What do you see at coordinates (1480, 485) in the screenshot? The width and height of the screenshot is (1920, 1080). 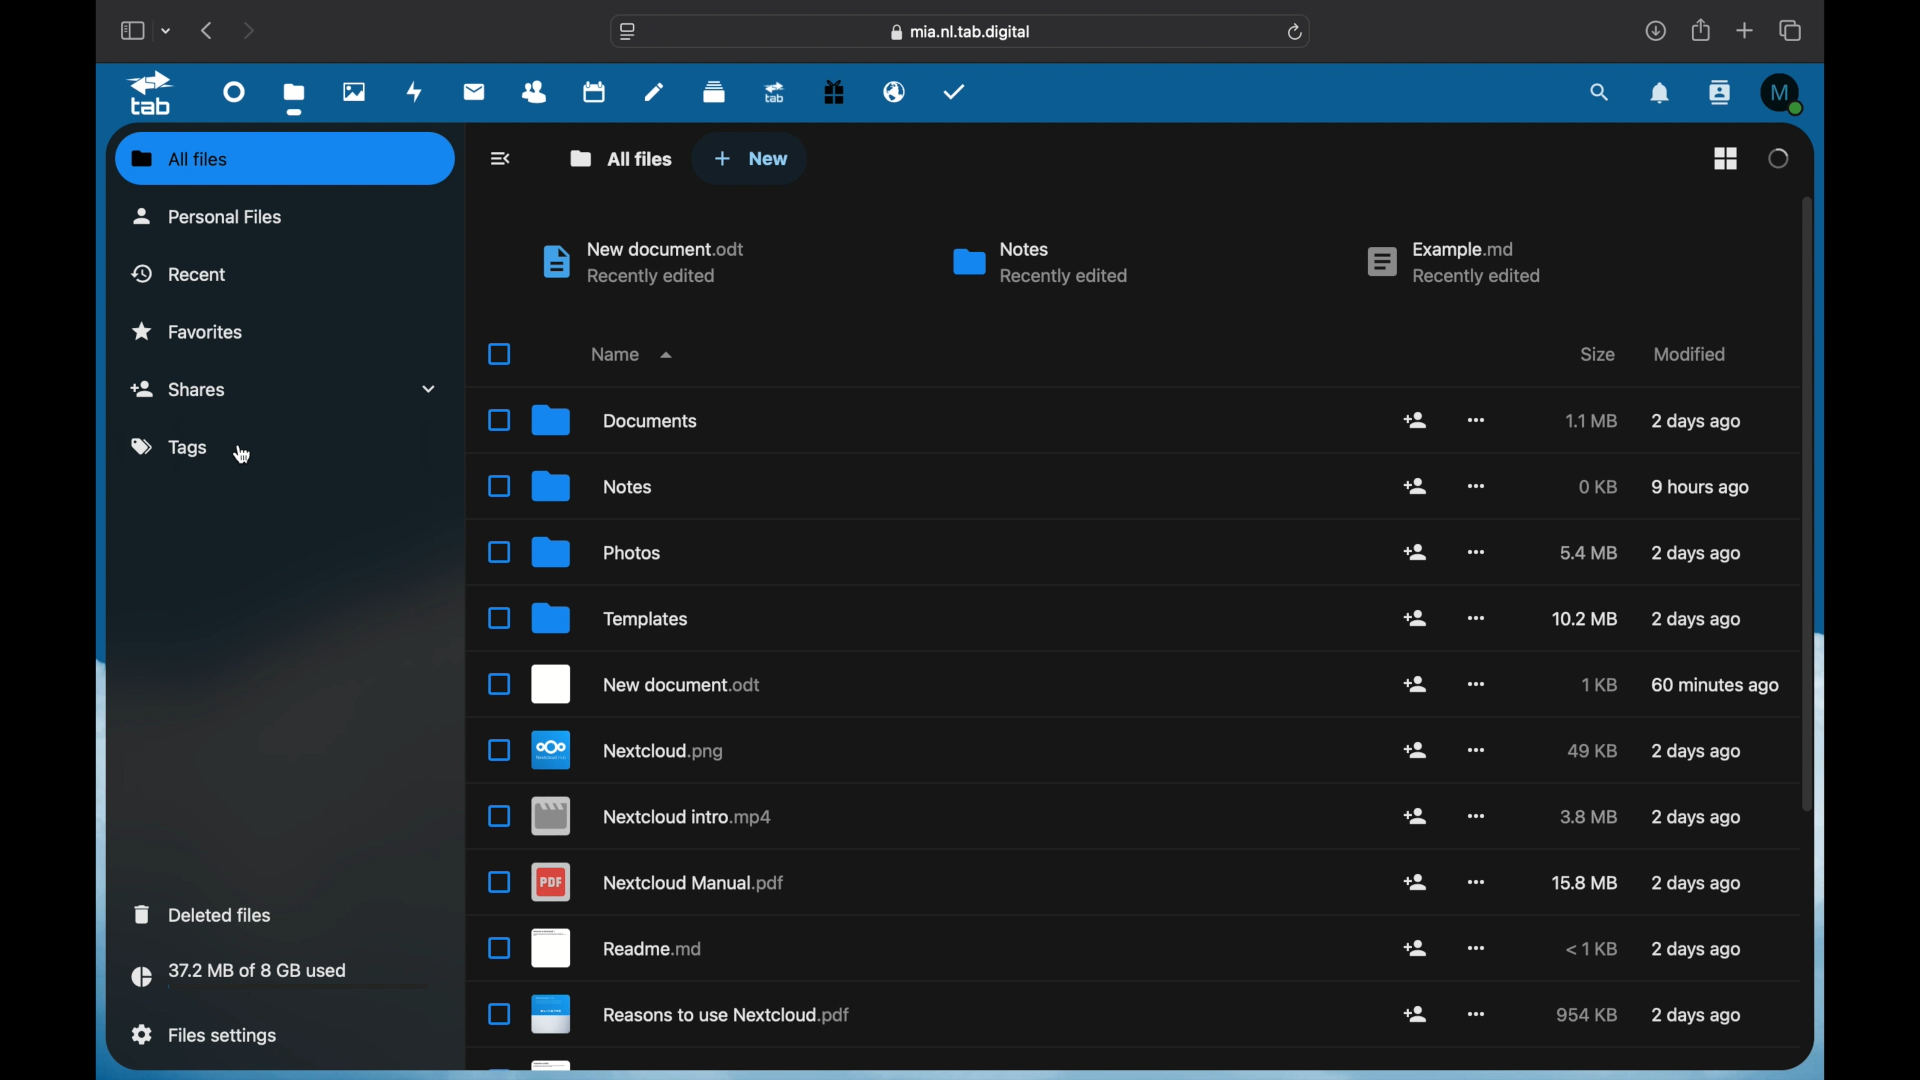 I see `more options` at bounding box center [1480, 485].